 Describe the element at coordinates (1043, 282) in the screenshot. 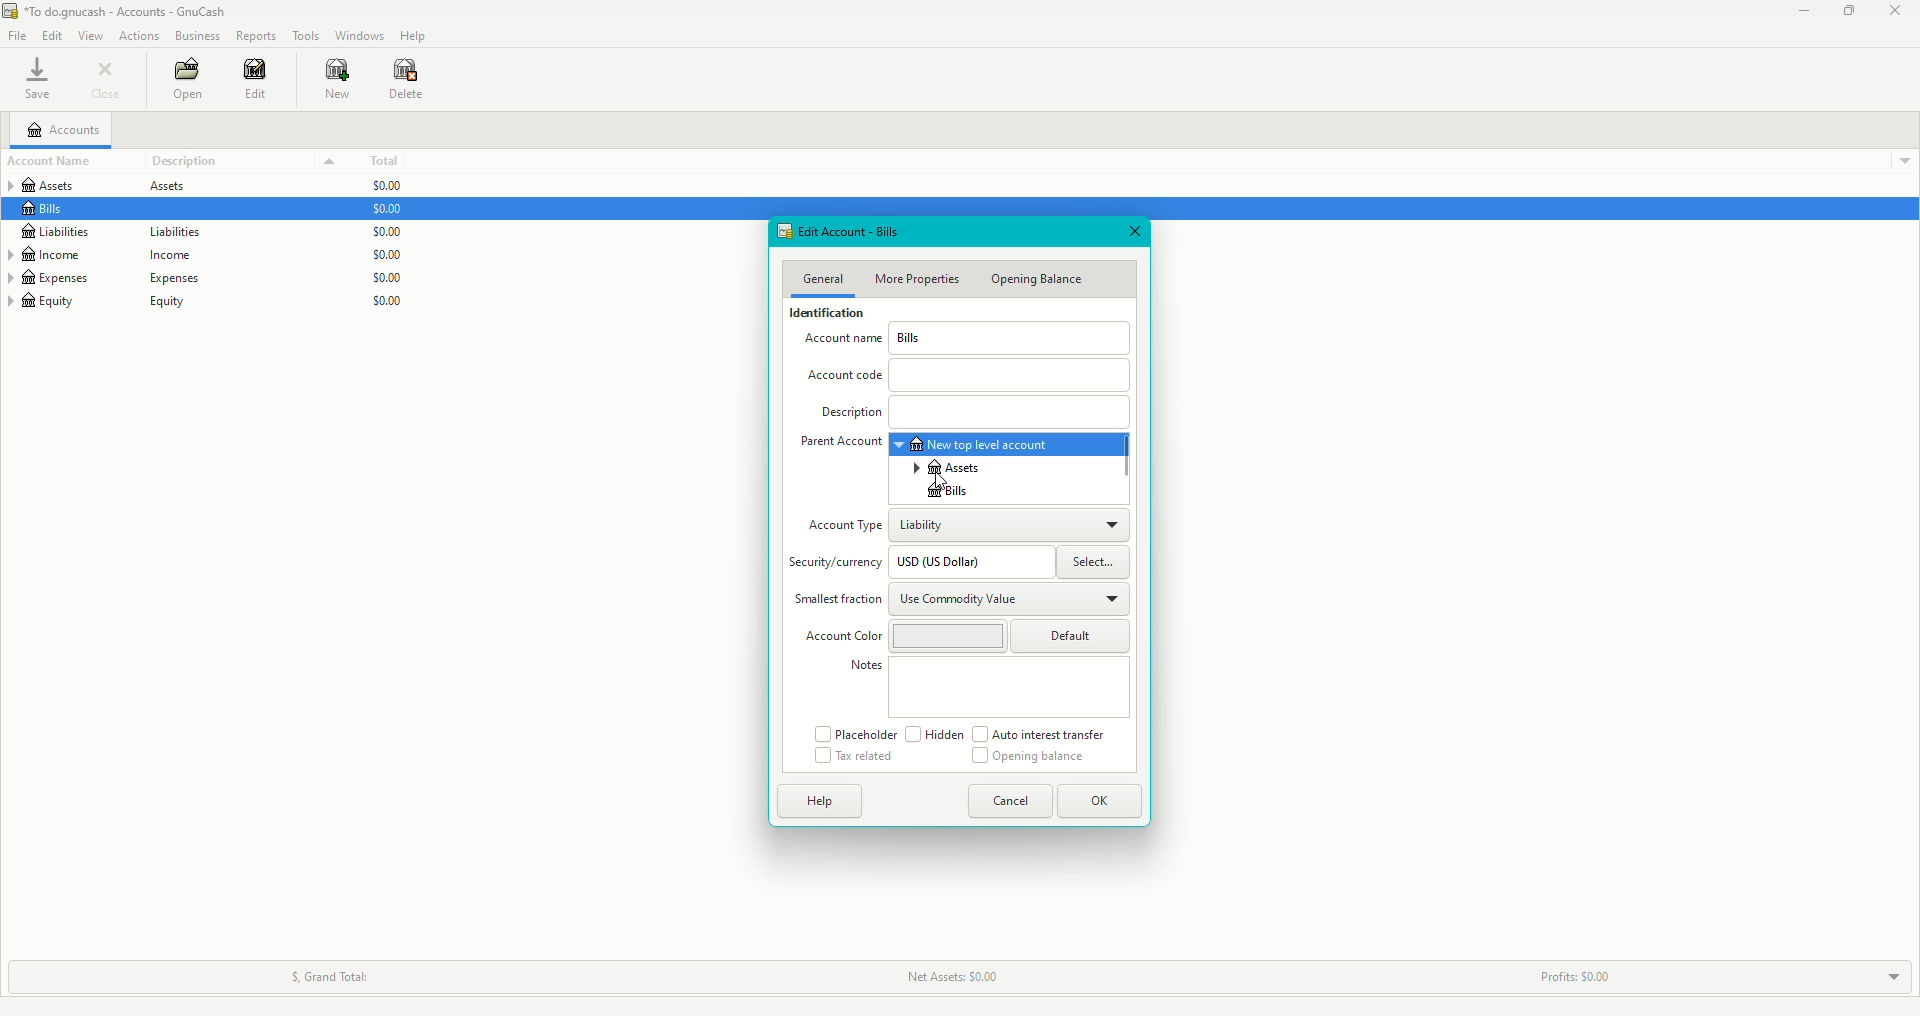

I see `Opening Balance` at that location.